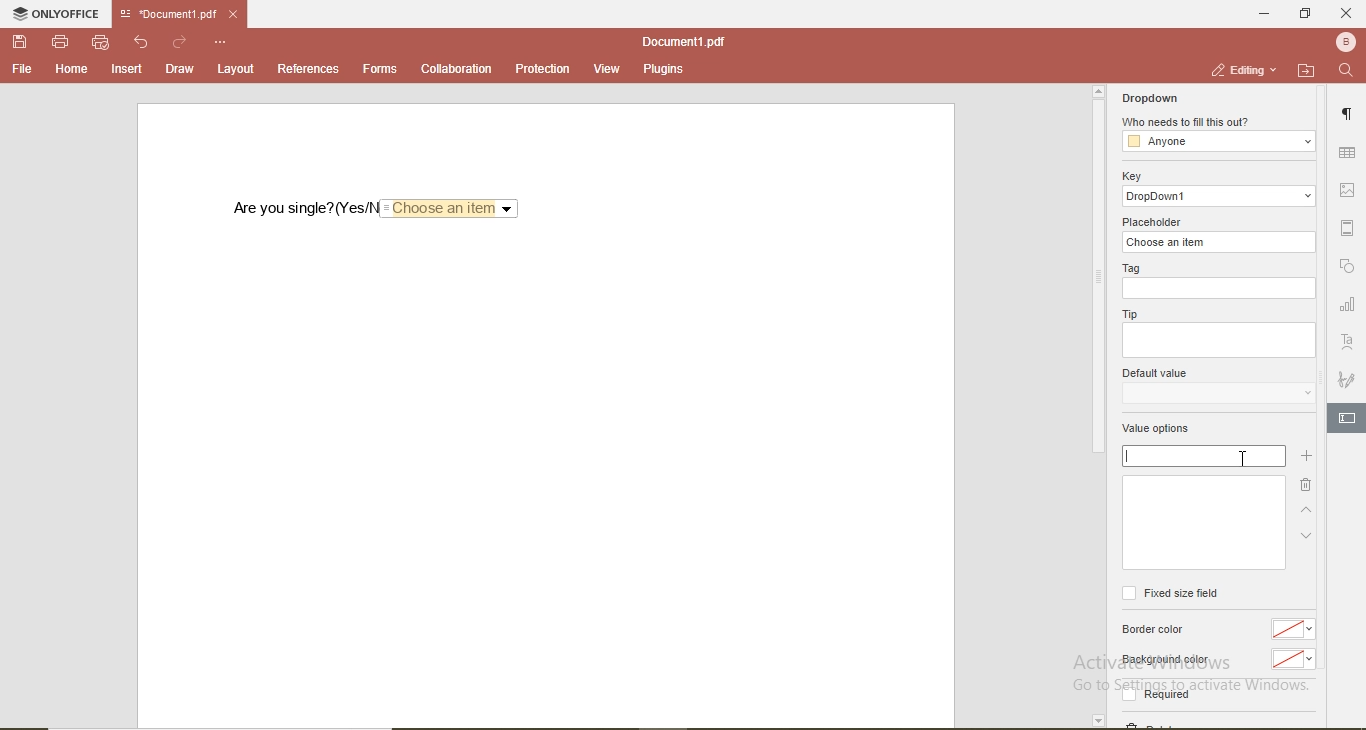 This screenshot has width=1366, height=730. Describe the element at coordinates (1151, 99) in the screenshot. I see `dropdown` at that location.